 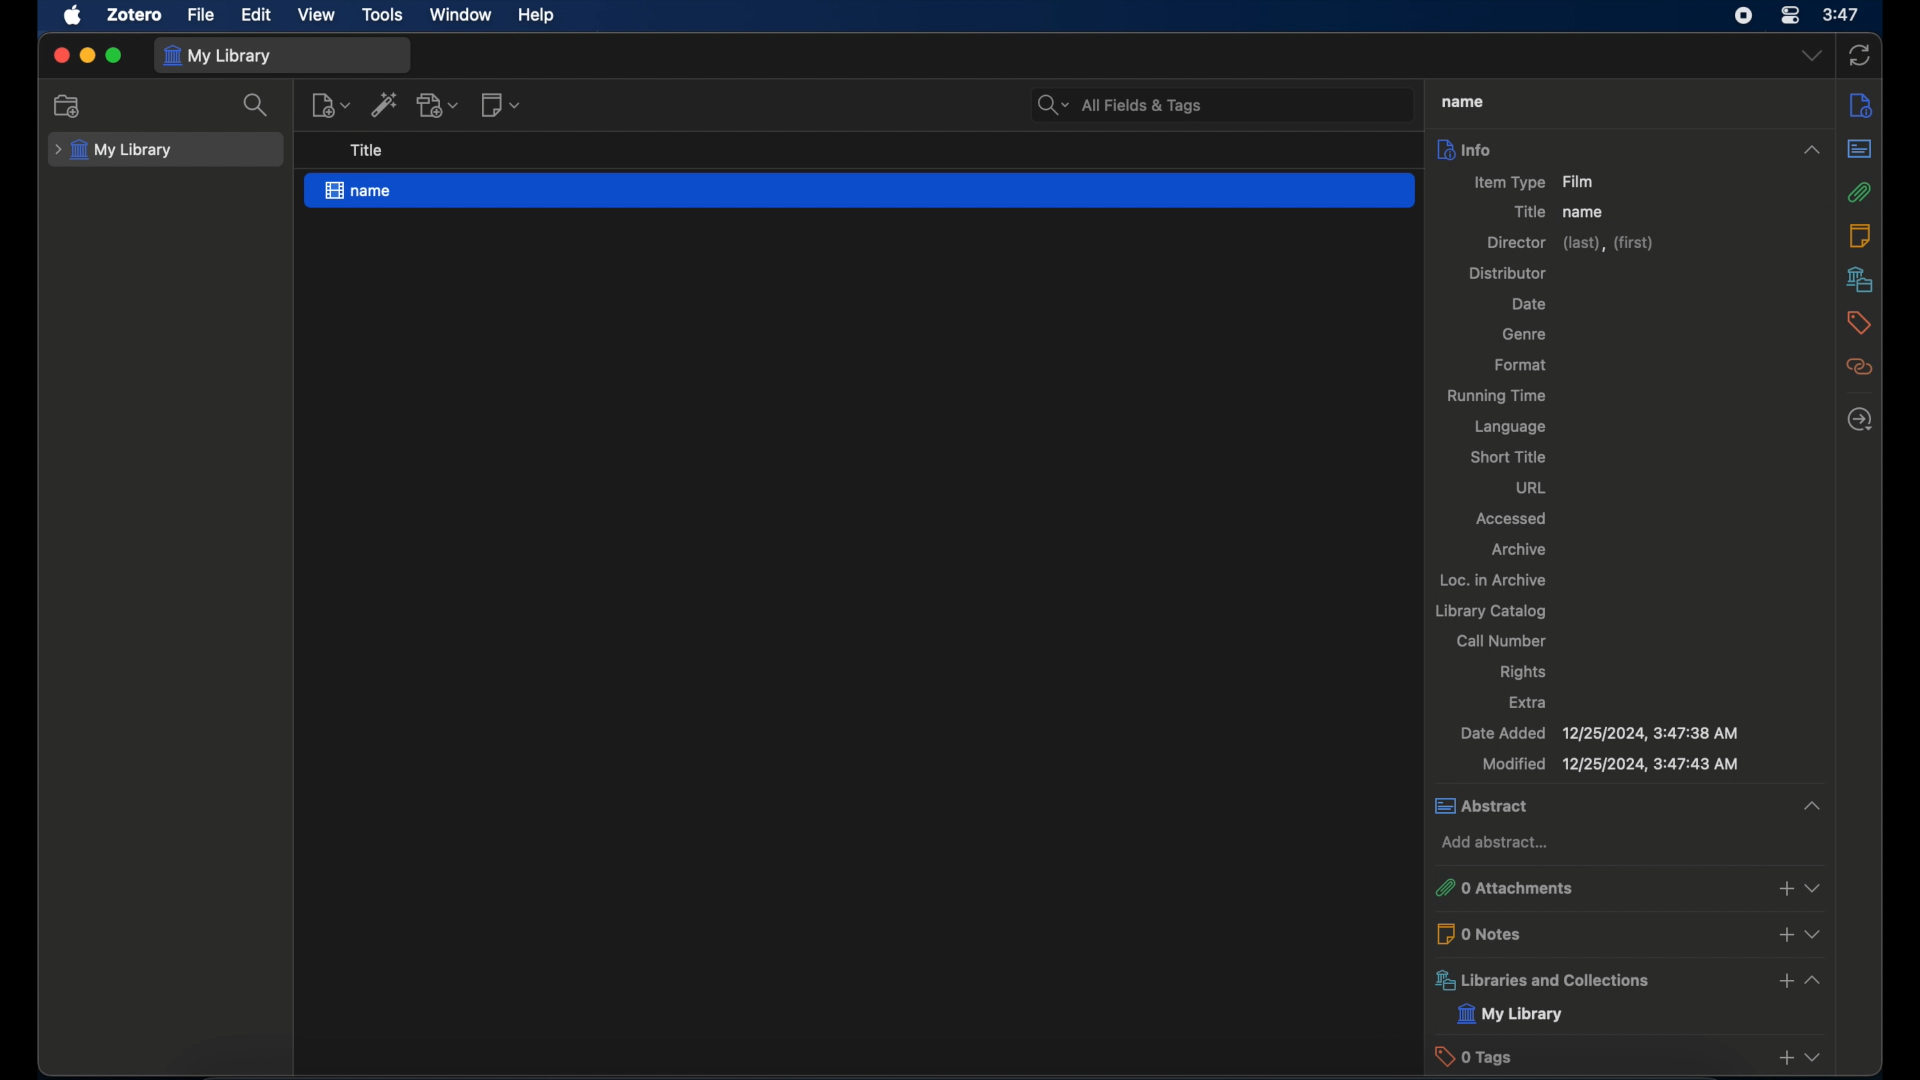 What do you see at coordinates (1584, 213) in the screenshot?
I see `name` at bounding box center [1584, 213].